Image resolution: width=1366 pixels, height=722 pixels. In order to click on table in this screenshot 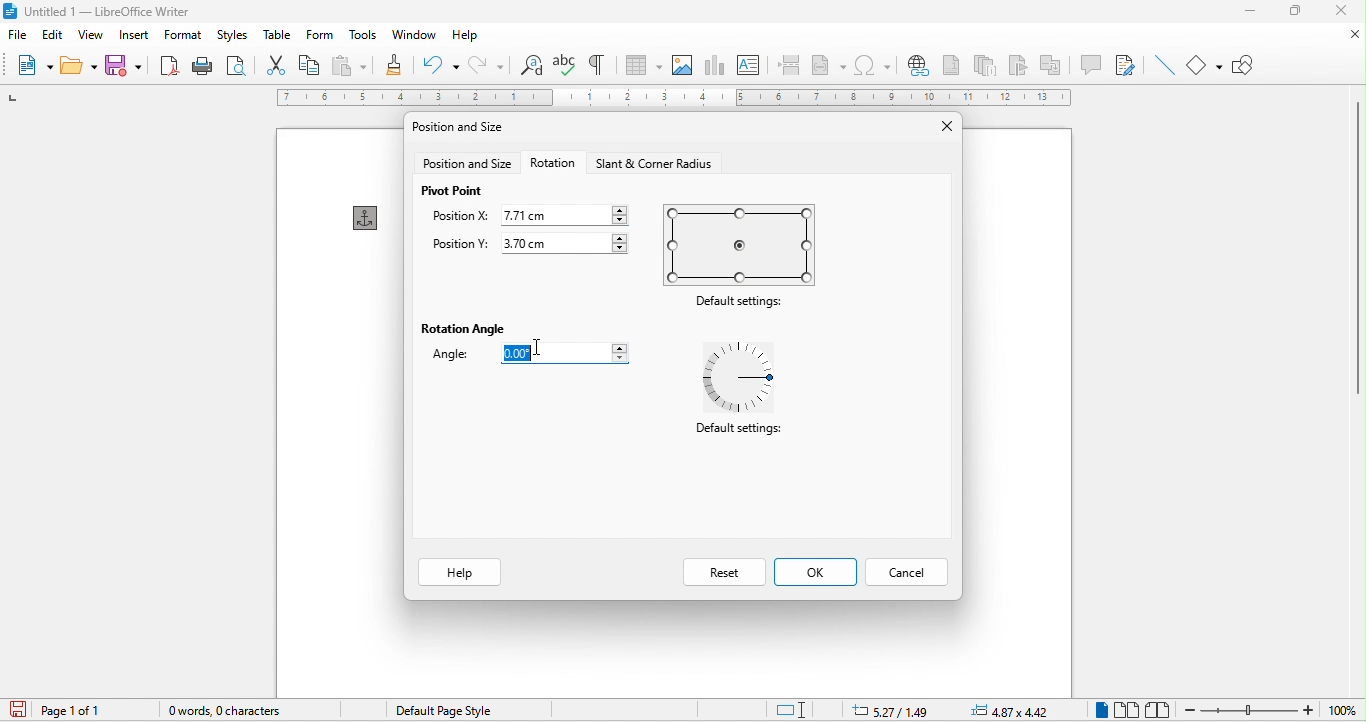, I will do `click(276, 37)`.